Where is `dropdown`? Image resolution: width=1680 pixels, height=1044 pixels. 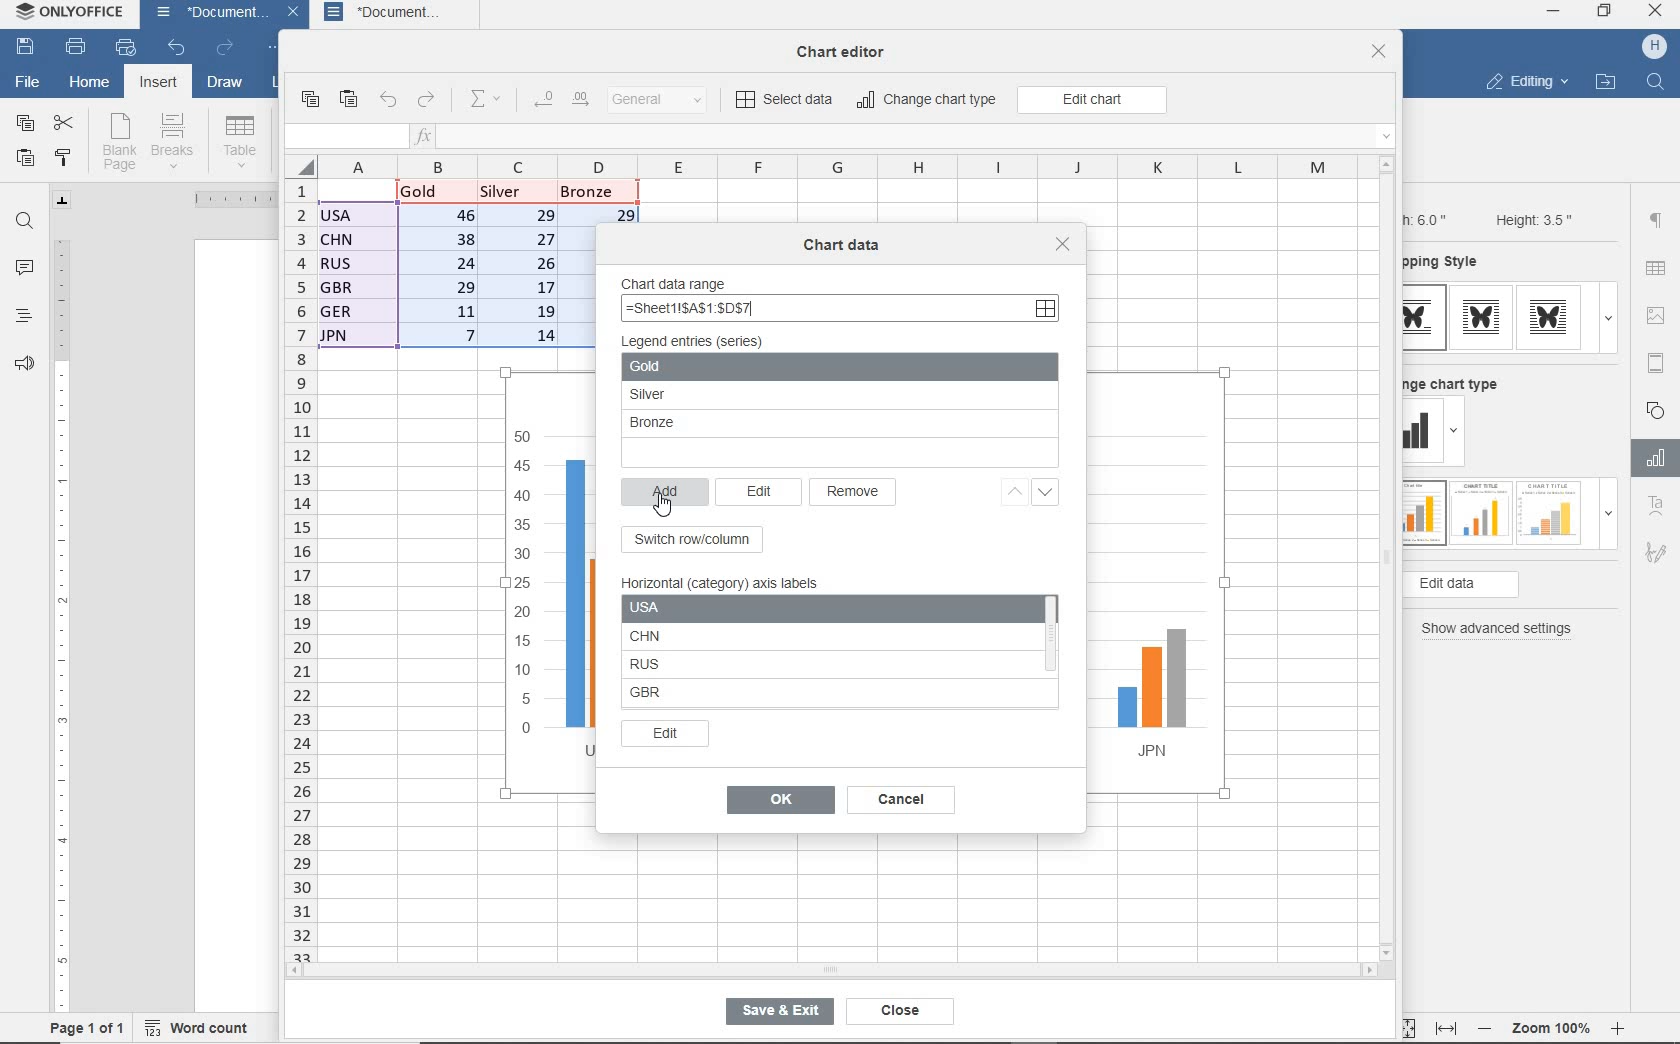 dropdown is located at coordinates (1608, 519).